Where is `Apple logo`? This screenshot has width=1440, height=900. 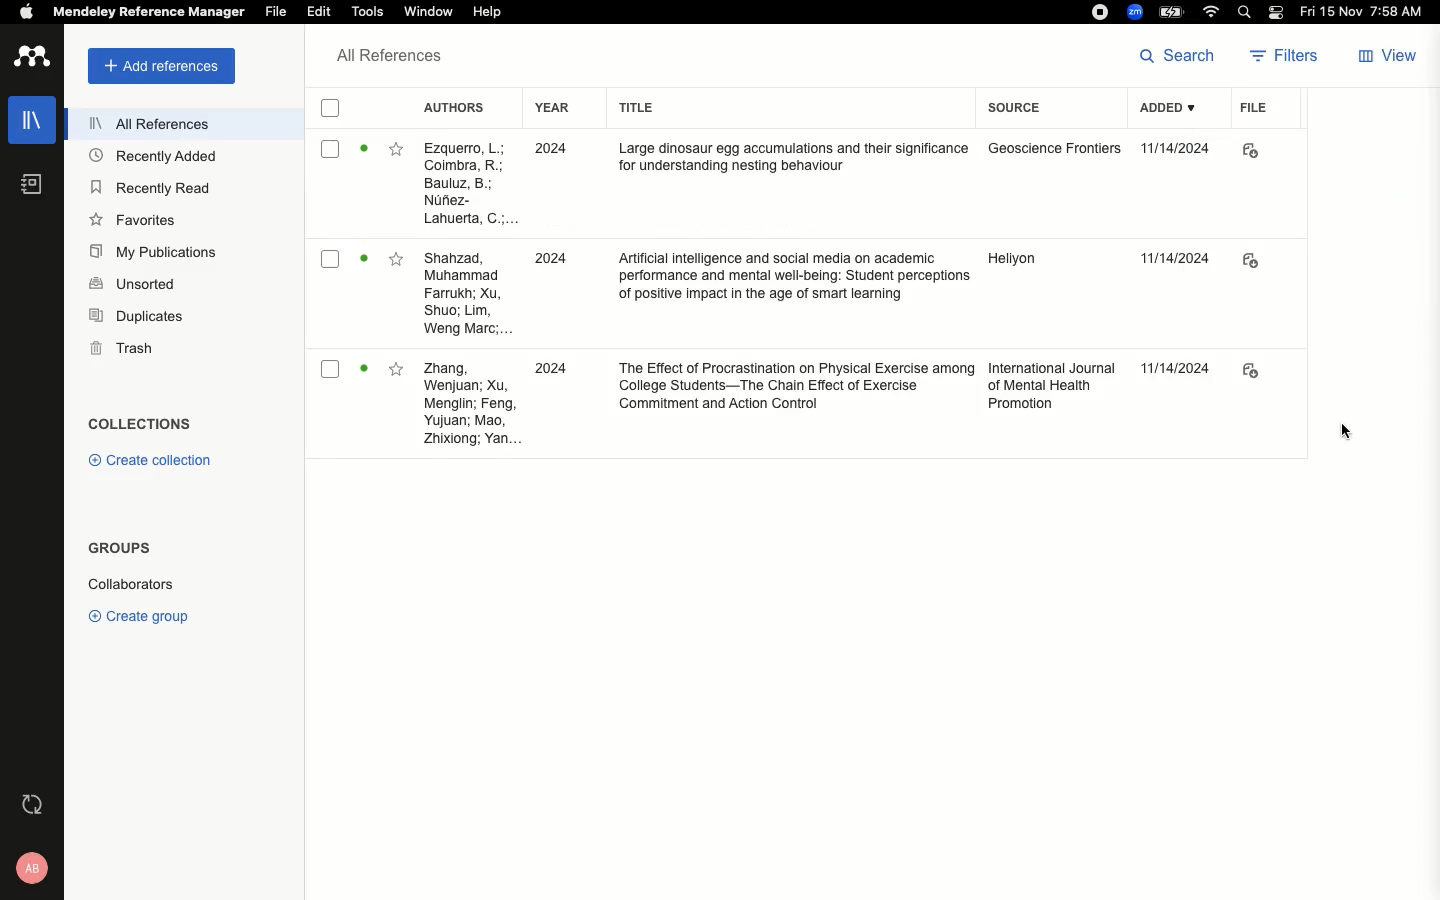
Apple logo is located at coordinates (19, 11).